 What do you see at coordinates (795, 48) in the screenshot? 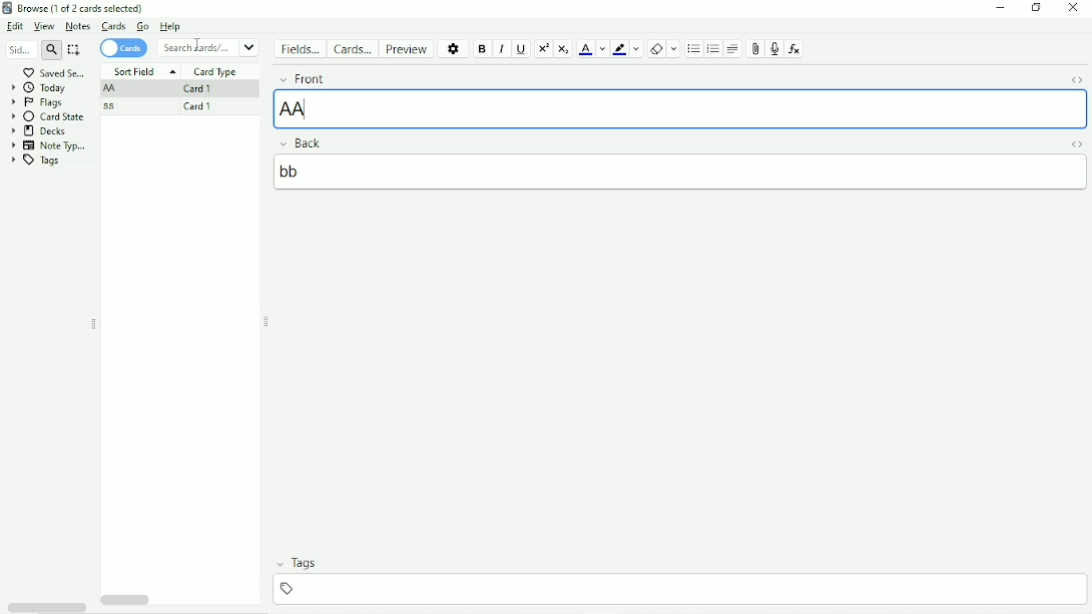
I see `Equations` at bounding box center [795, 48].